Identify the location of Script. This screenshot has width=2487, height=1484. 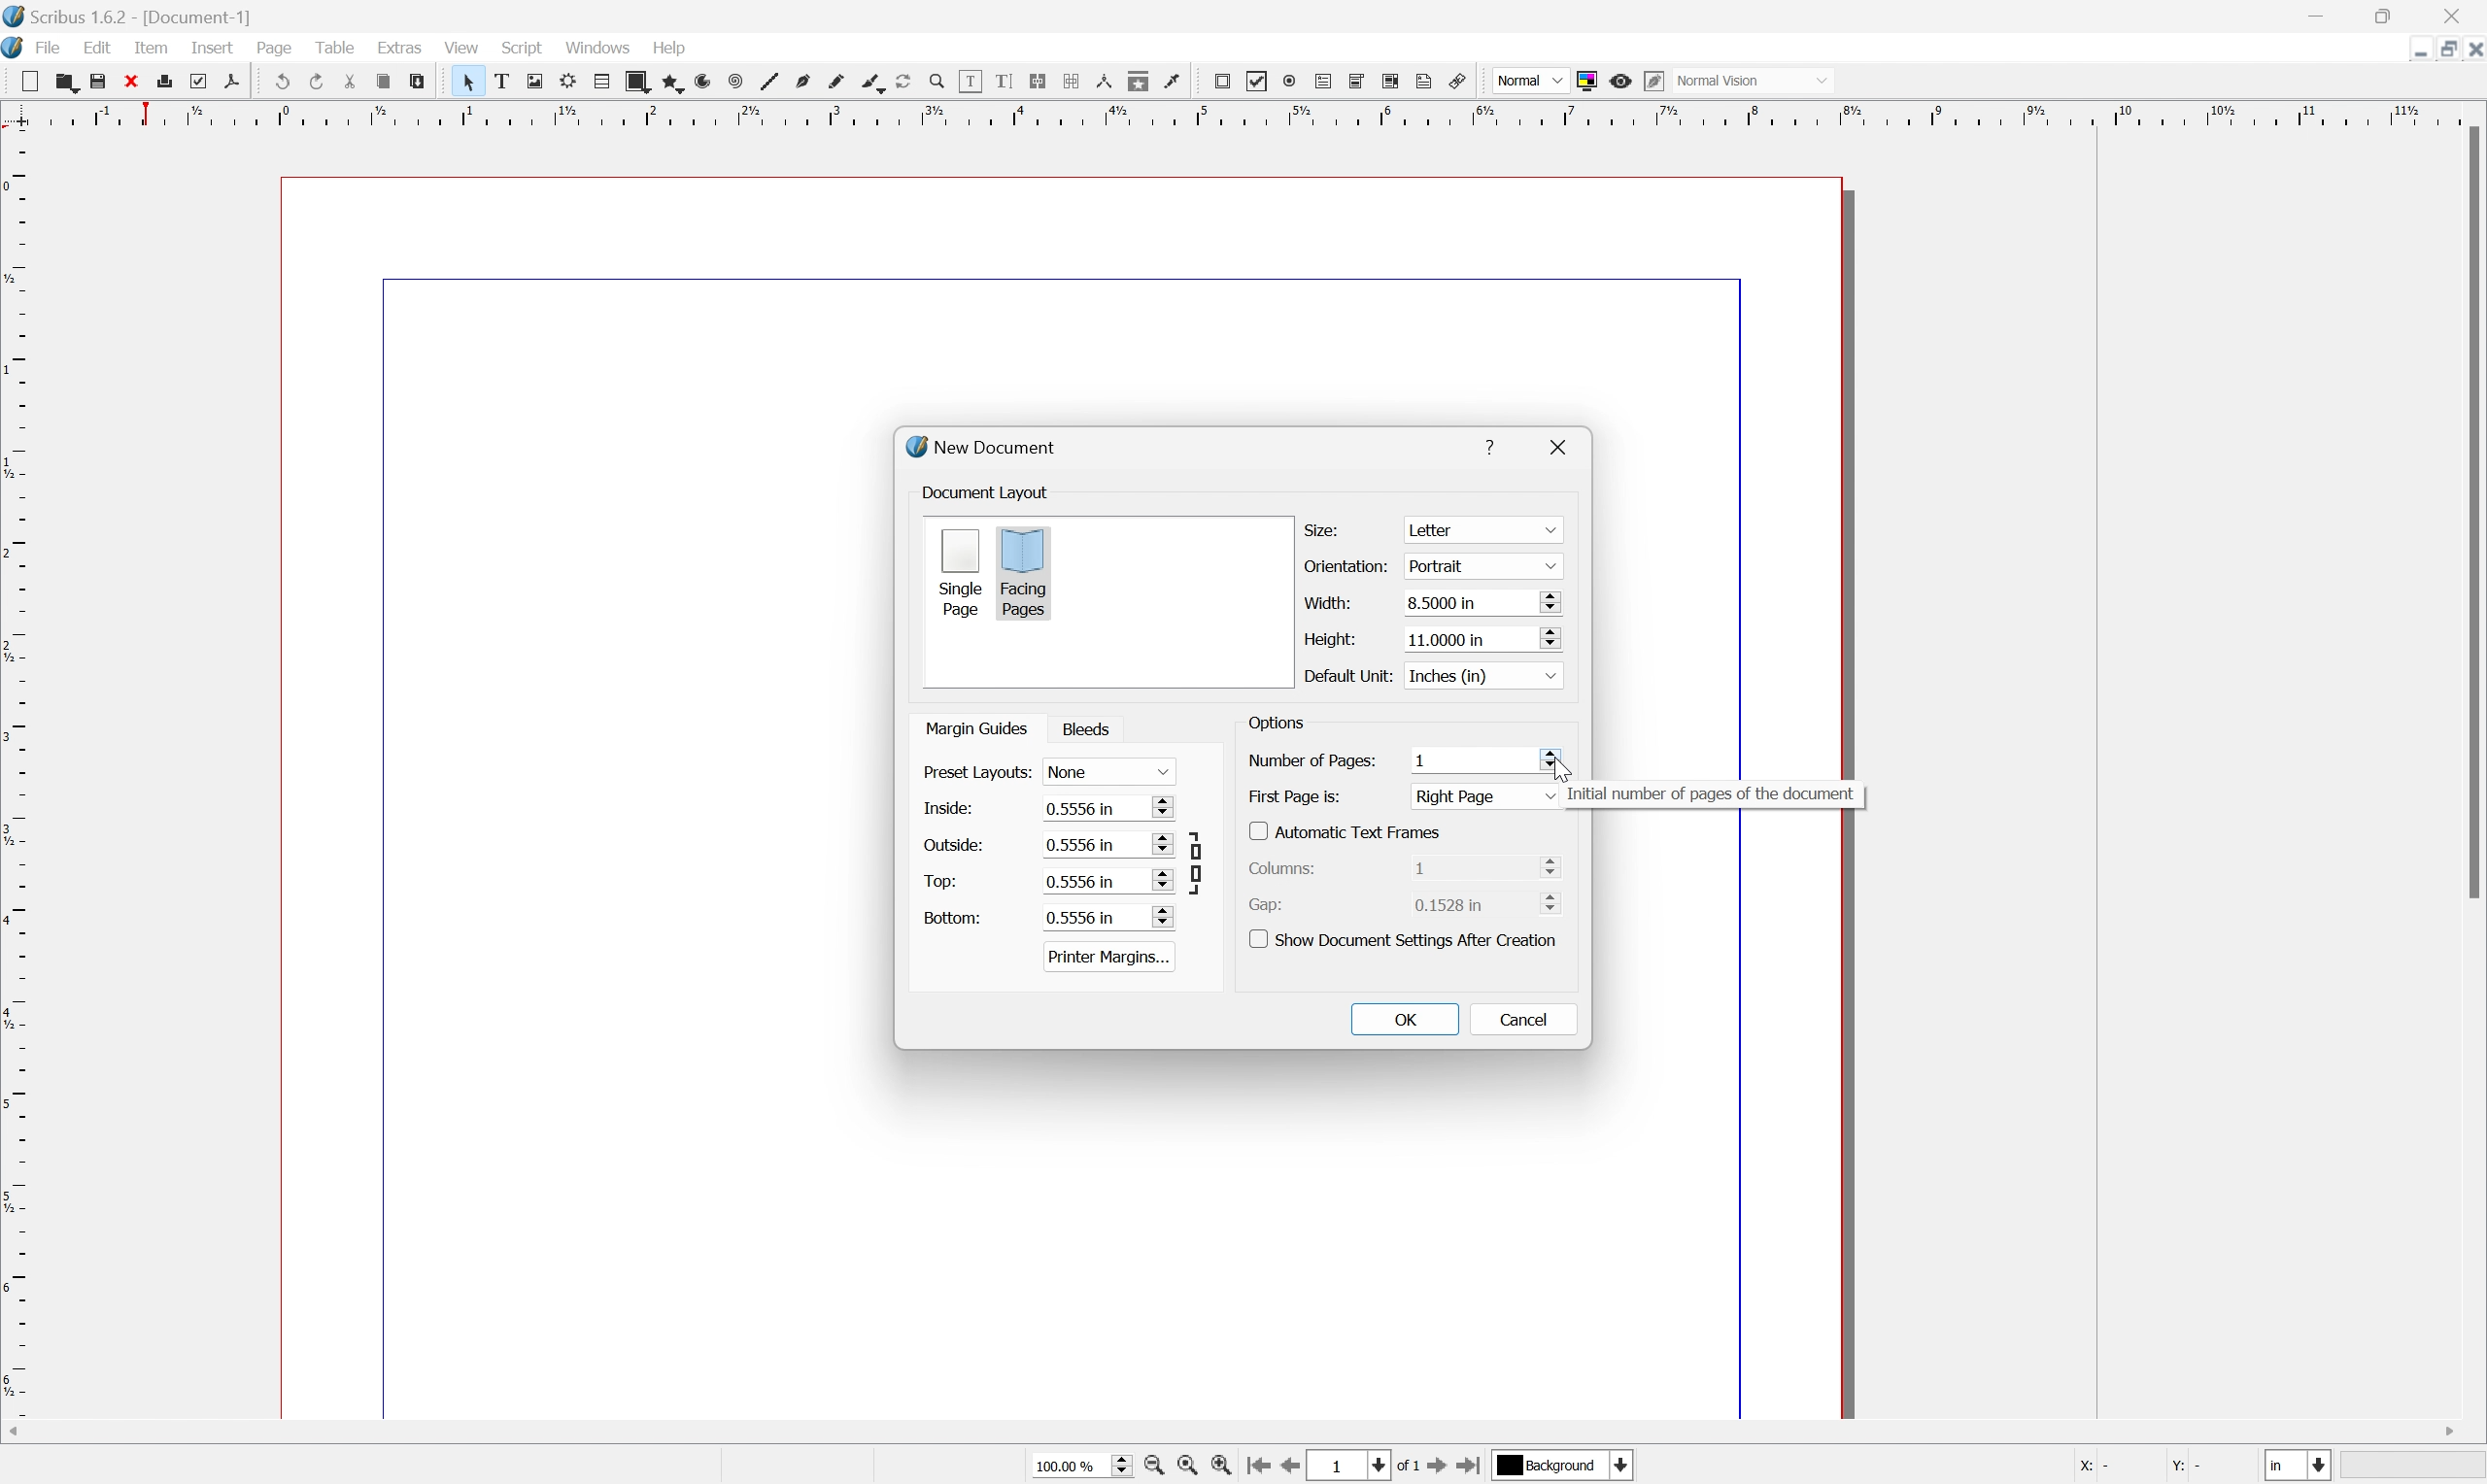
(522, 49).